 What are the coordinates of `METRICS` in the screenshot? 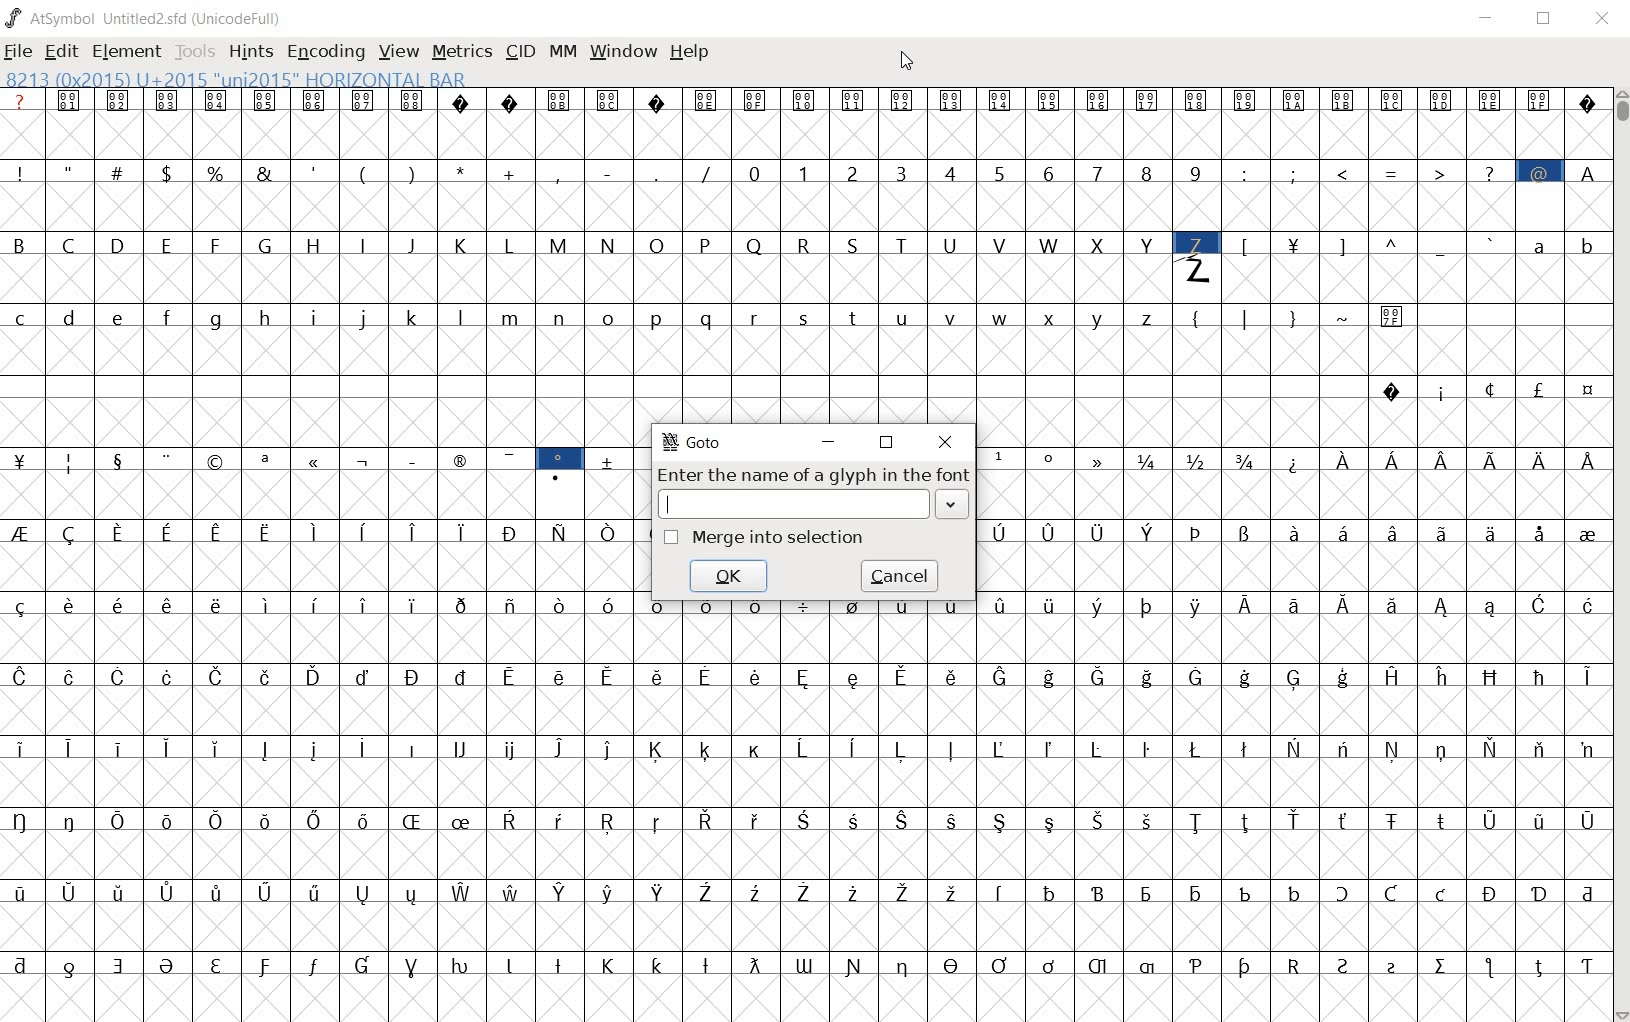 It's located at (465, 53).